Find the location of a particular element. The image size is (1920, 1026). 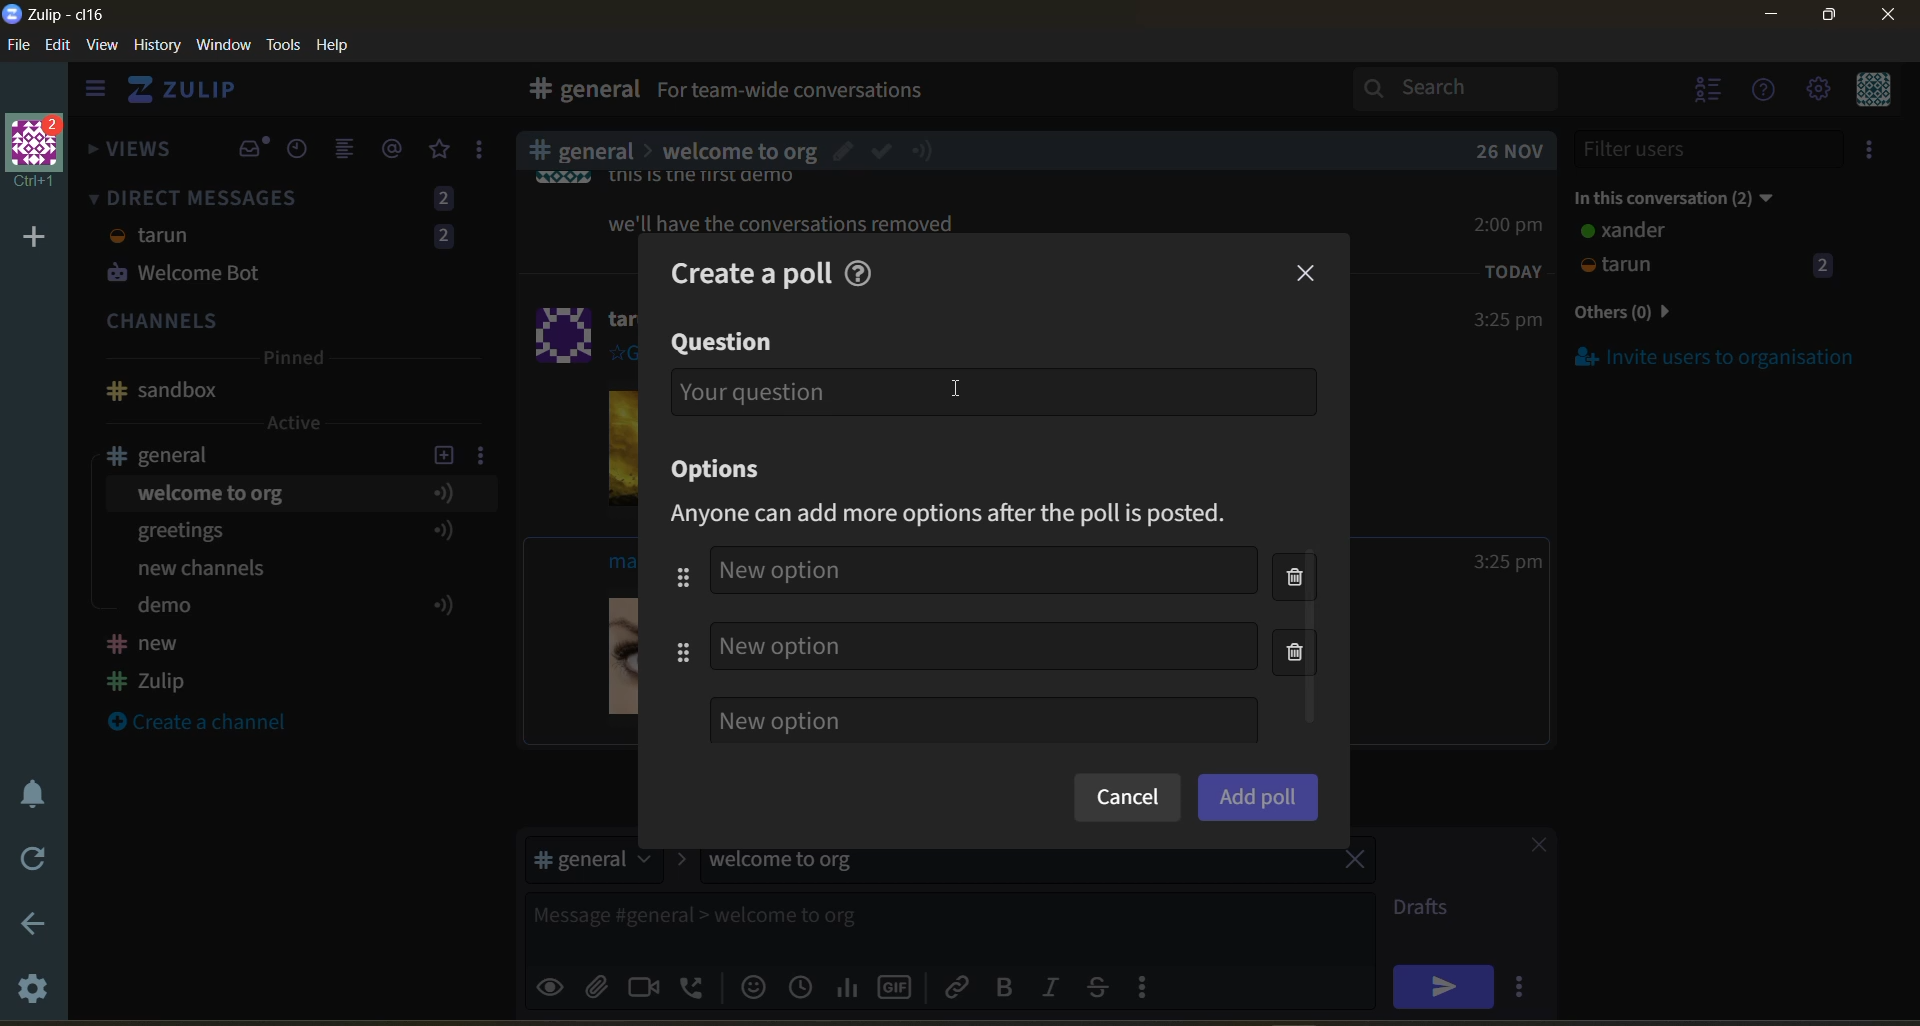

options is located at coordinates (724, 471).